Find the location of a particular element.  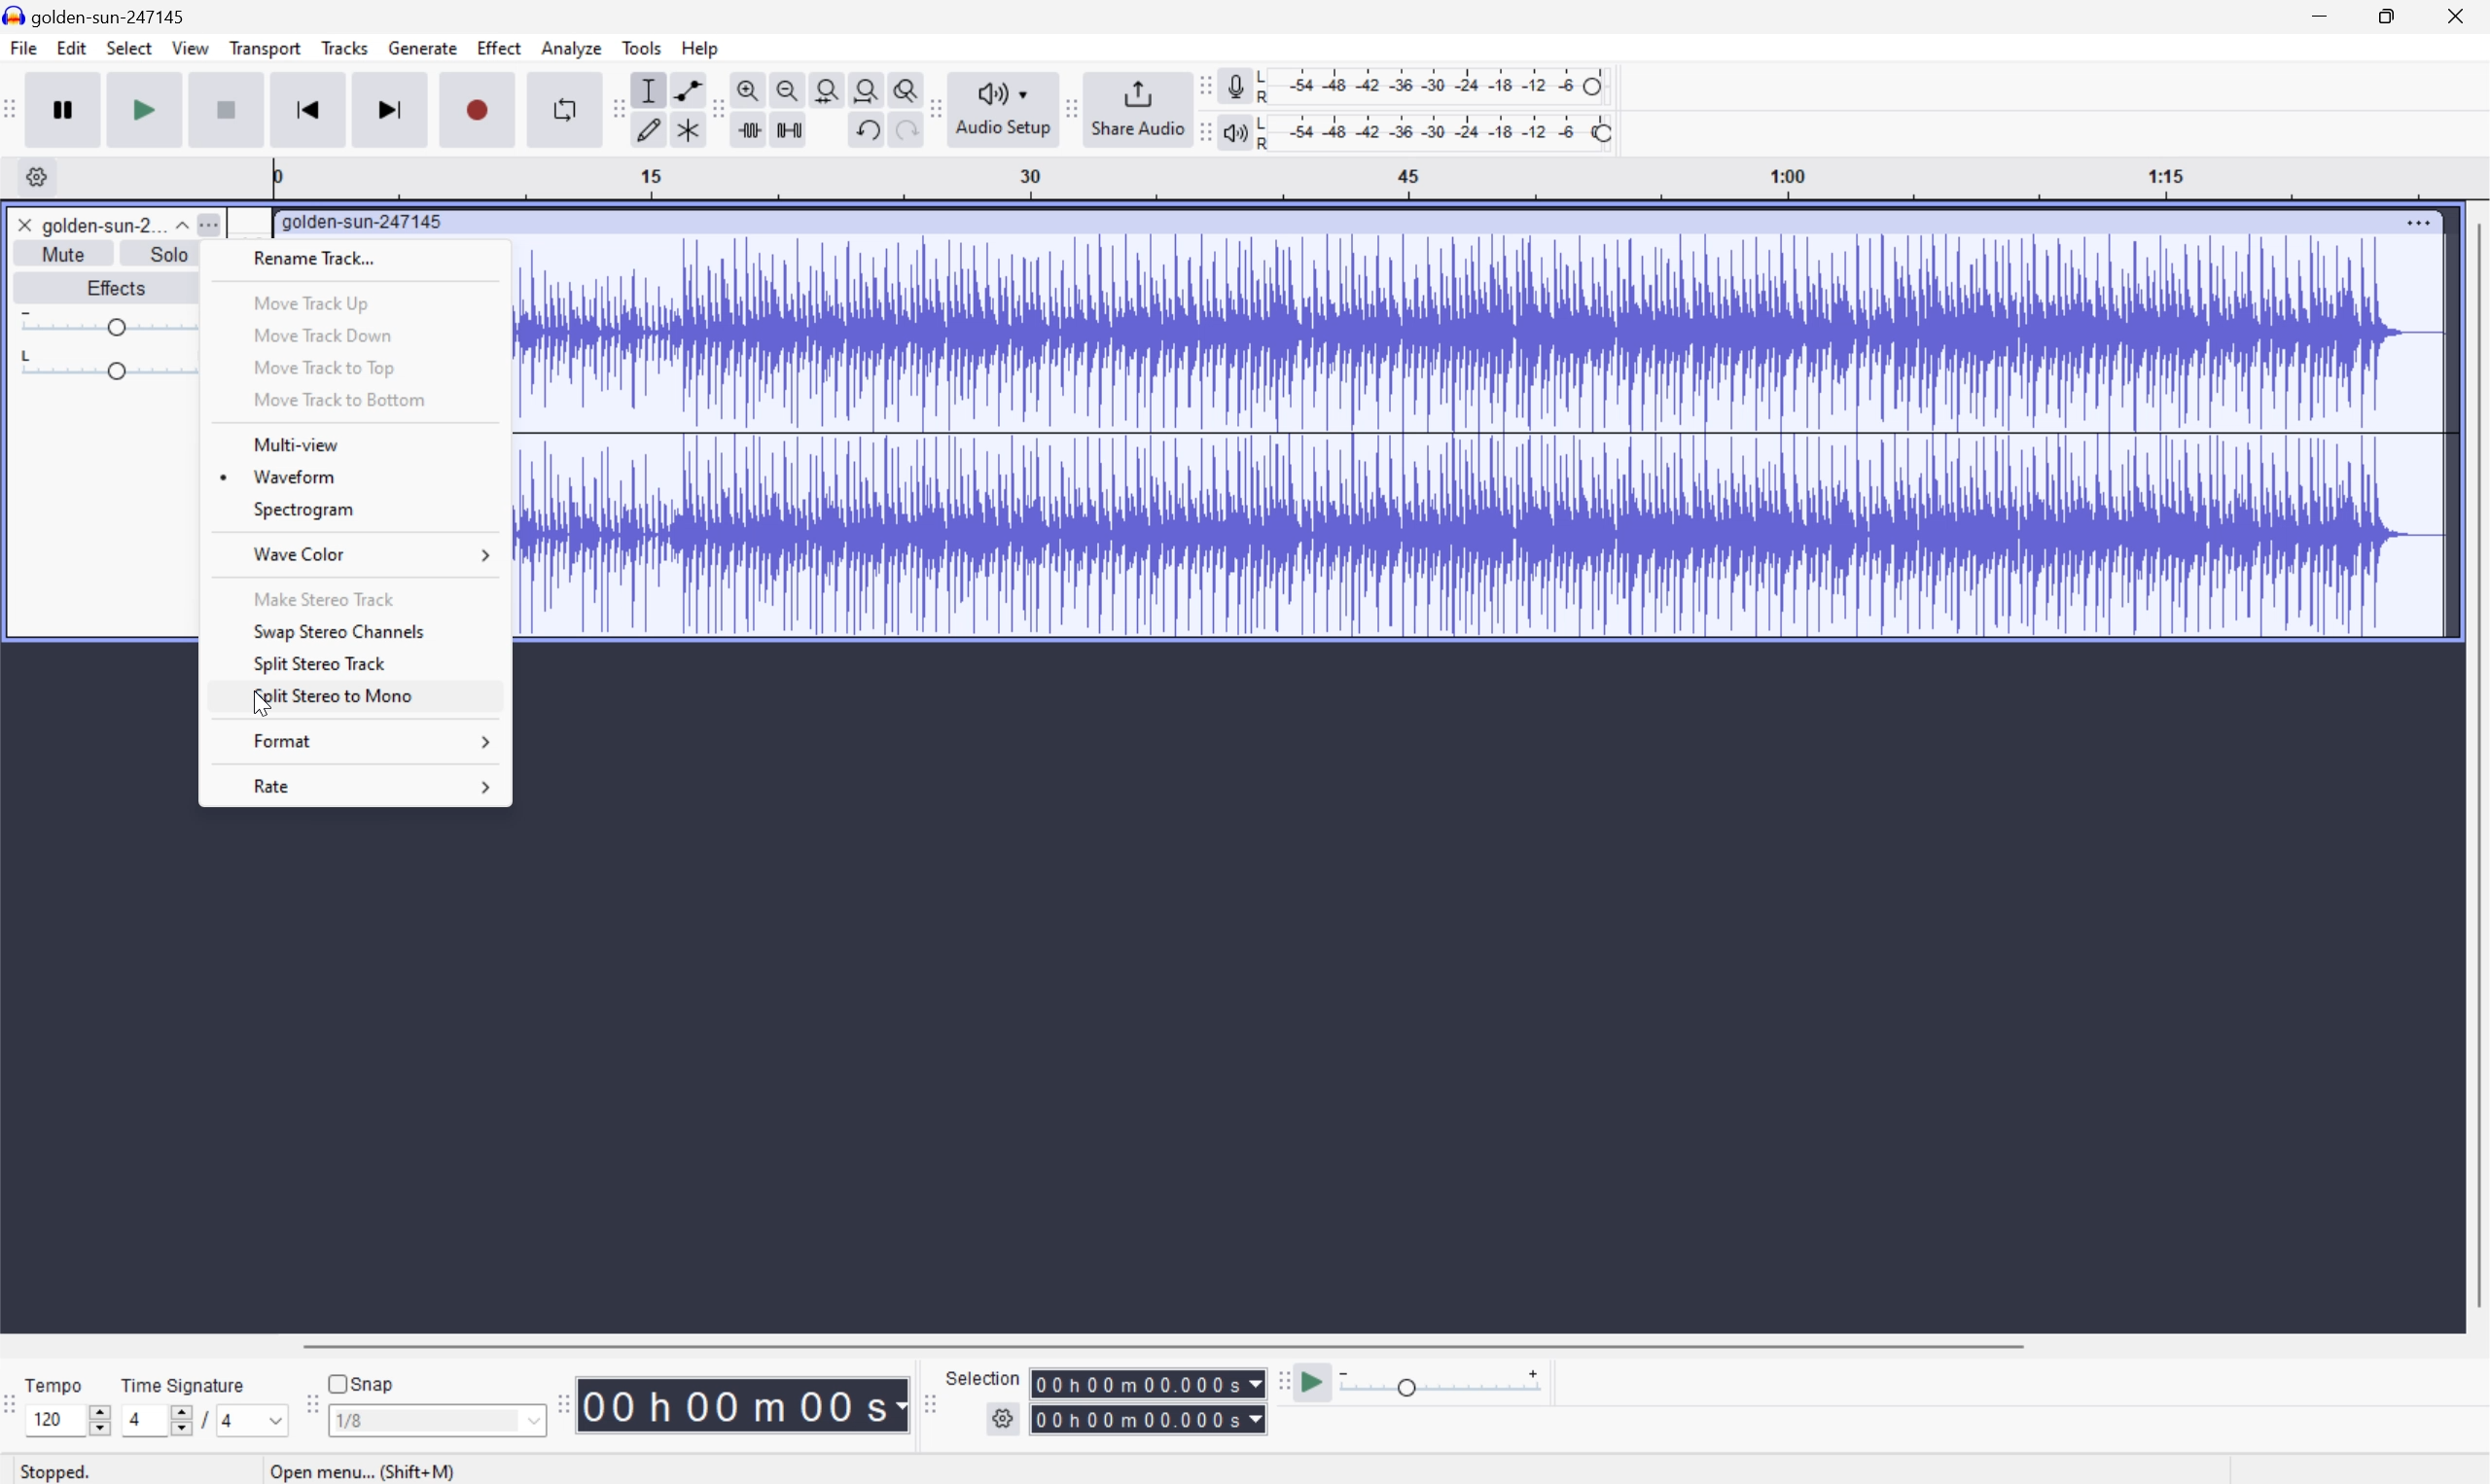

Recording level: 62% is located at coordinates (1435, 83).